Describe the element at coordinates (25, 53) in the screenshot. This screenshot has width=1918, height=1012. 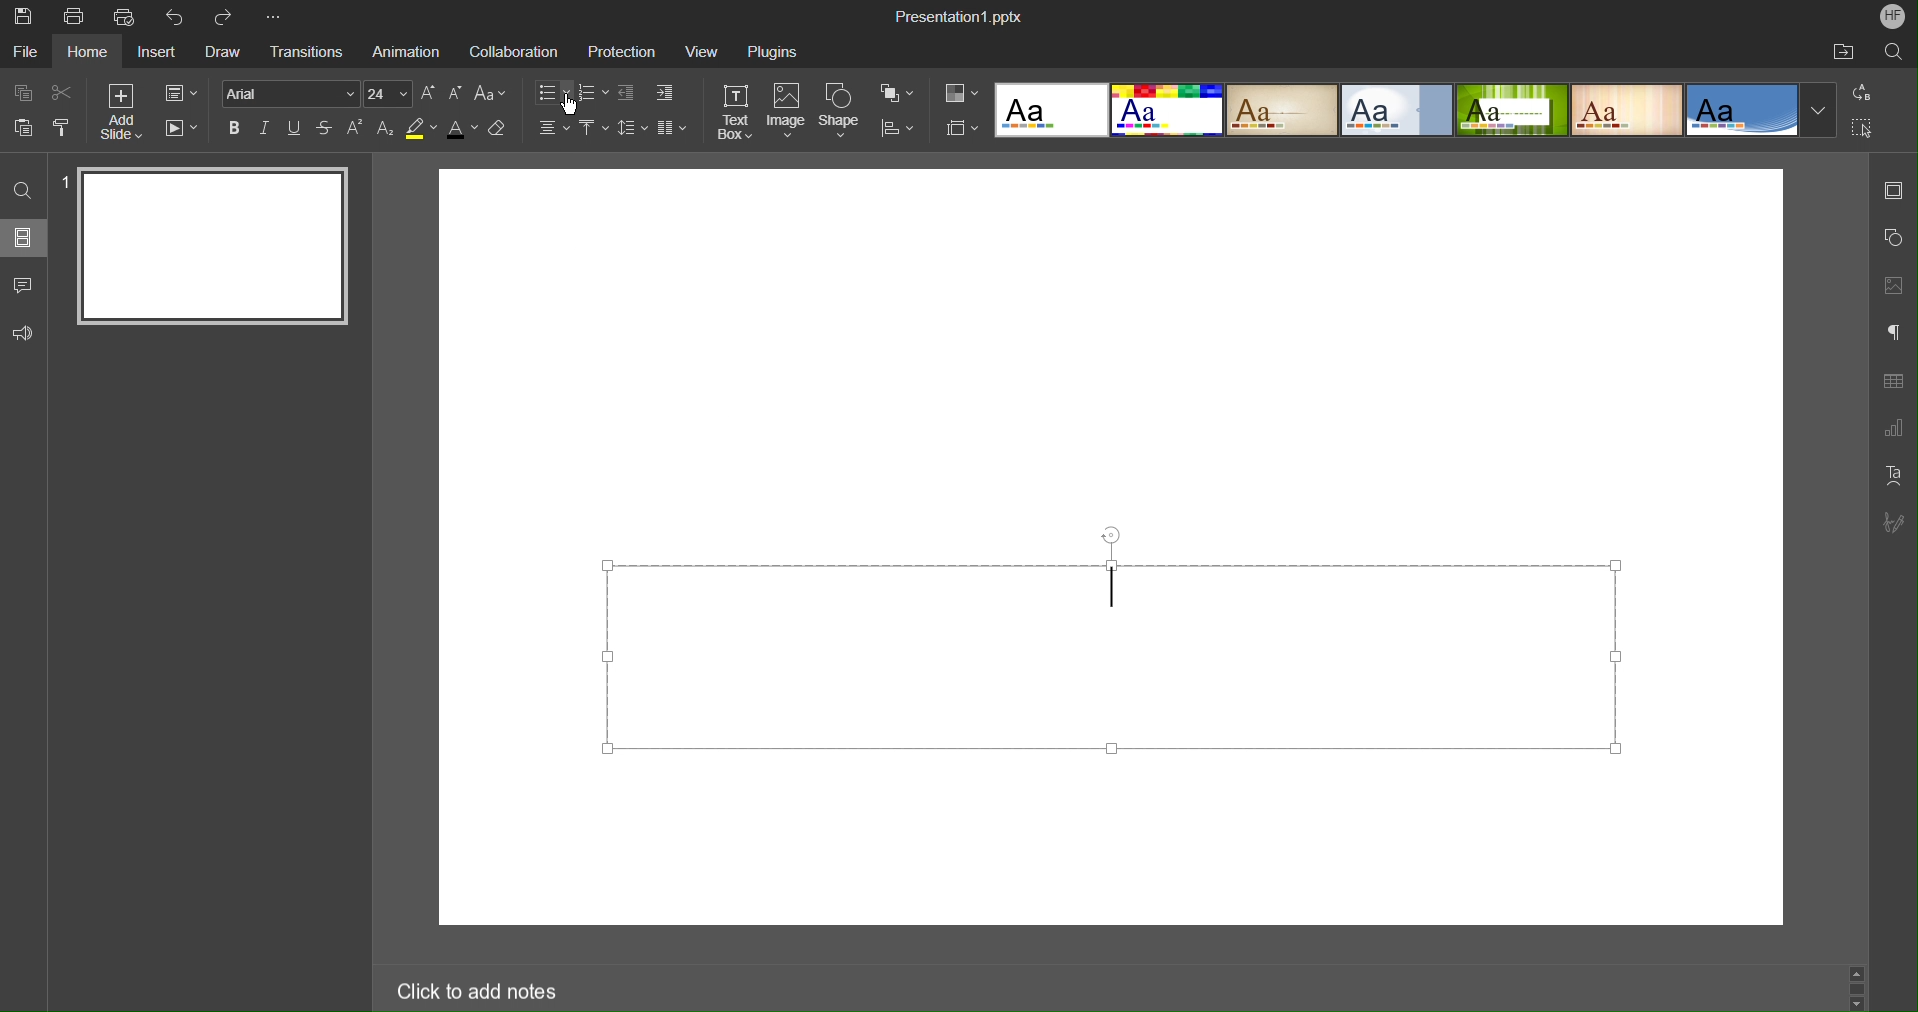
I see `File` at that location.